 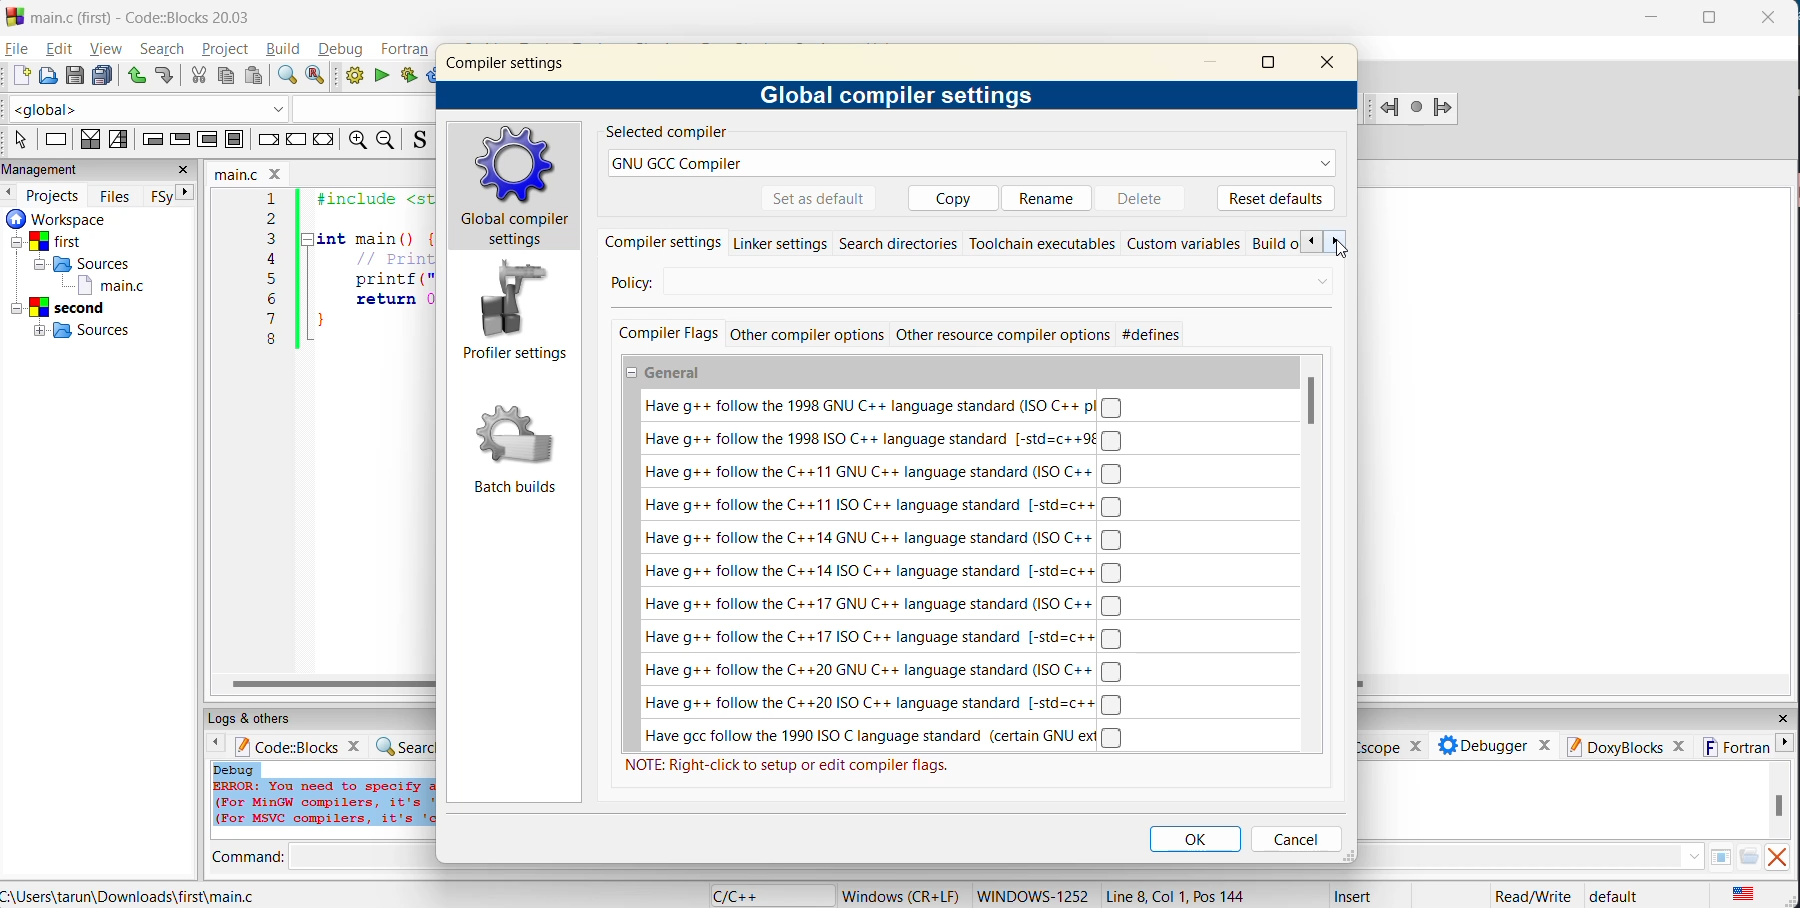 What do you see at coordinates (1356, 894) in the screenshot?
I see `Insert` at bounding box center [1356, 894].